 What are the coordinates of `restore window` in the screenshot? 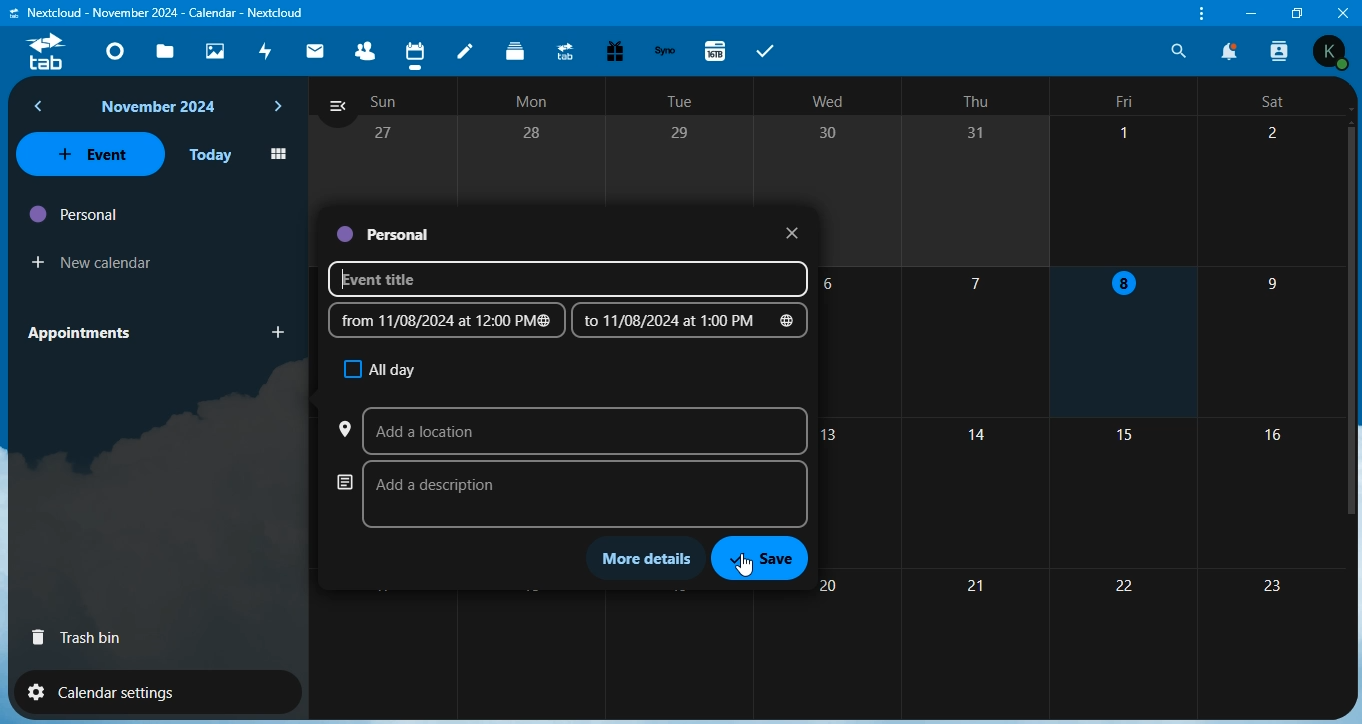 It's located at (1298, 12).